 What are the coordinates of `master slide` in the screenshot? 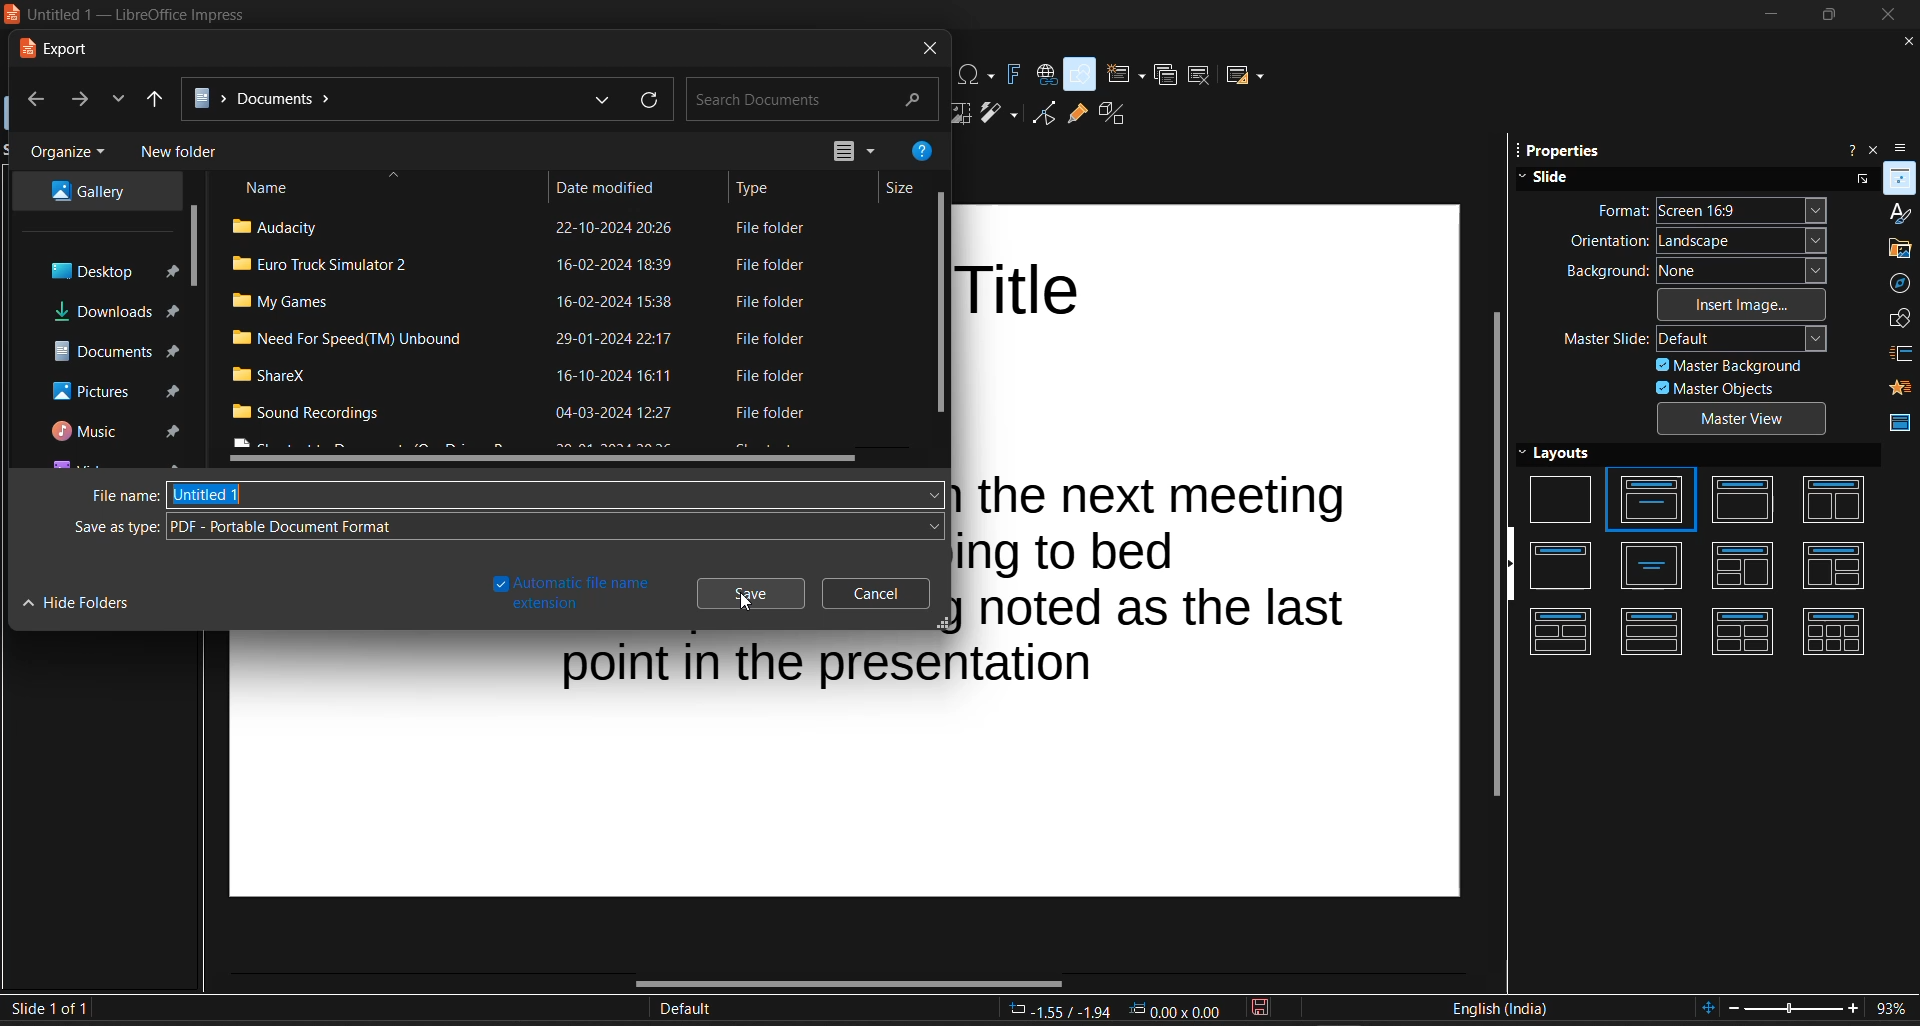 It's located at (1697, 338).